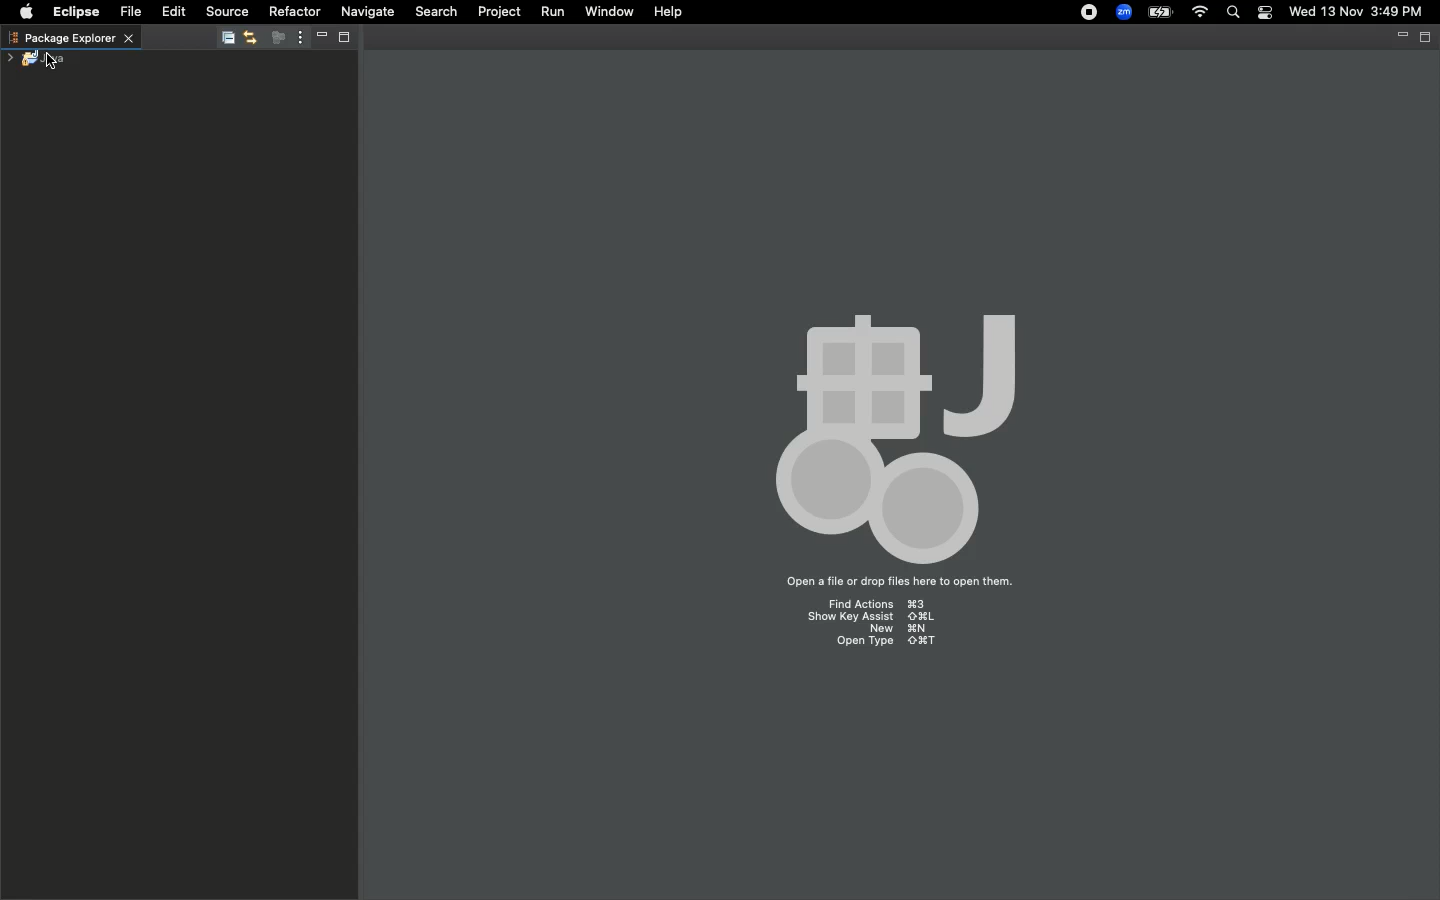 This screenshot has width=1440, height=900. I want to click on Search, so click(1234, 14).